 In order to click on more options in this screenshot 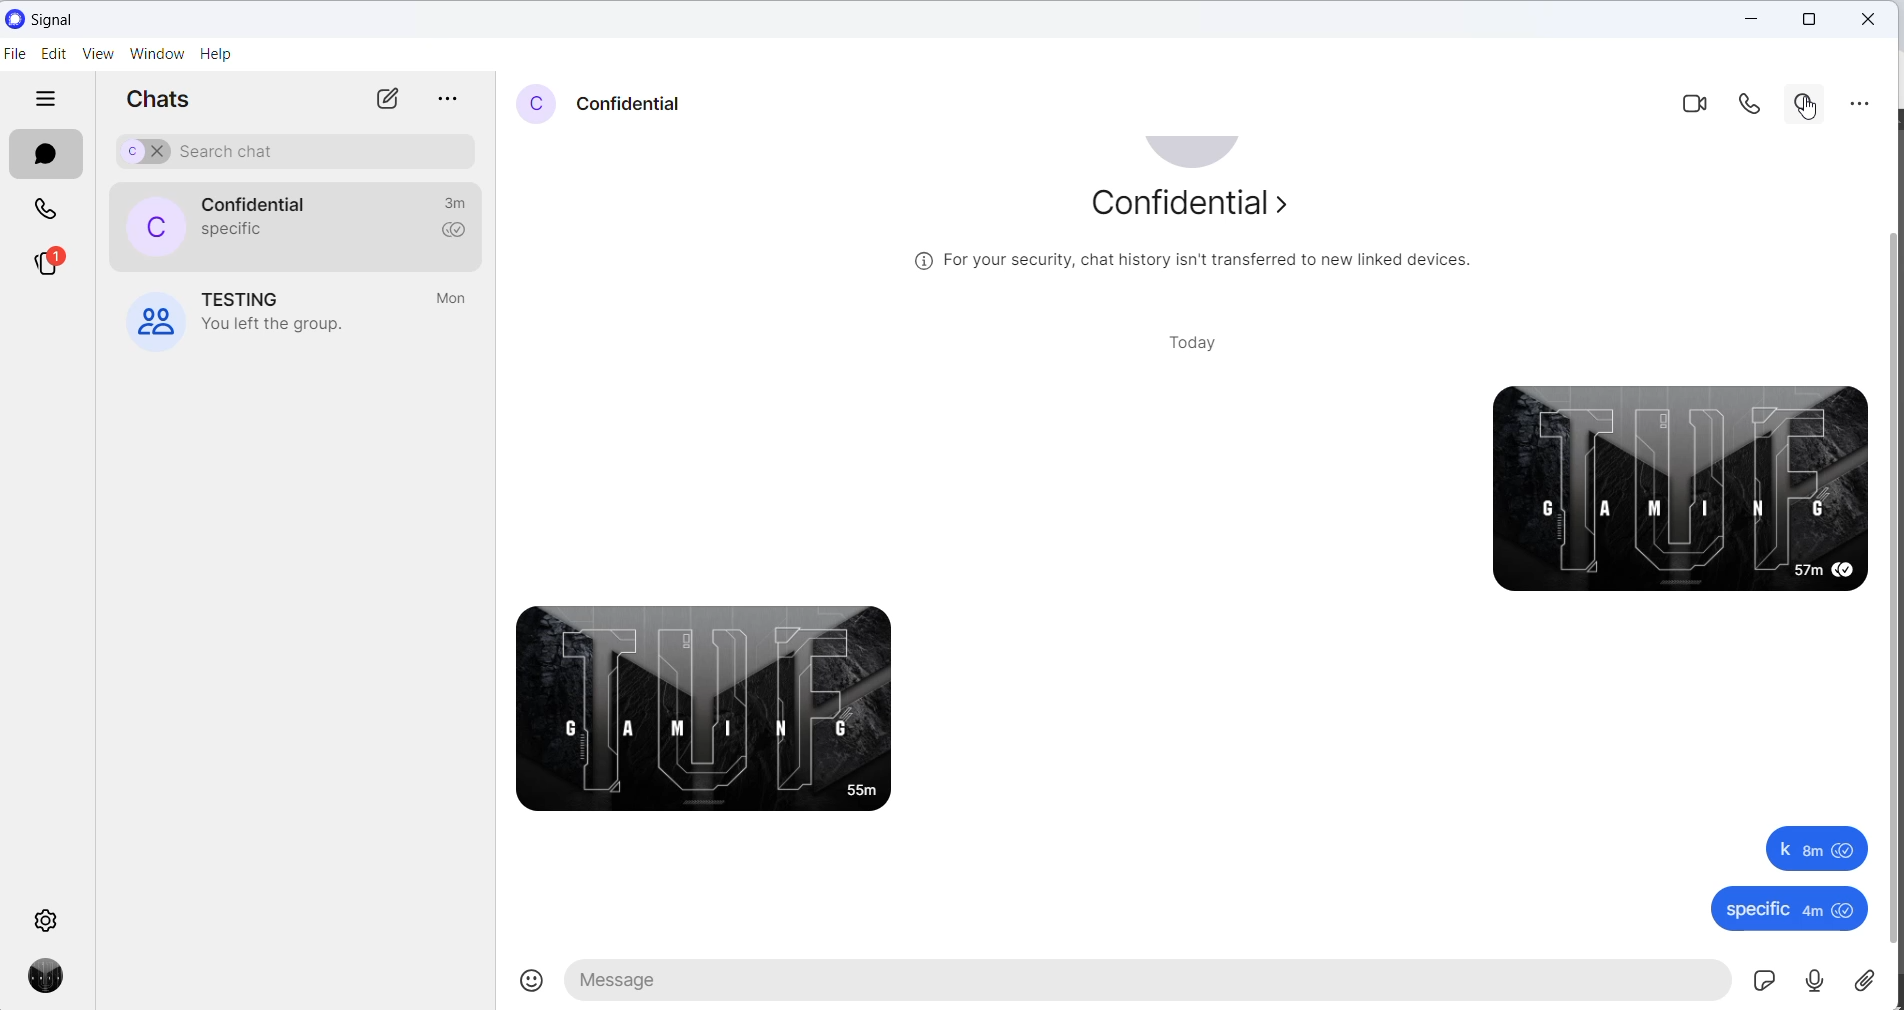, I will do `click(445, 102)`.